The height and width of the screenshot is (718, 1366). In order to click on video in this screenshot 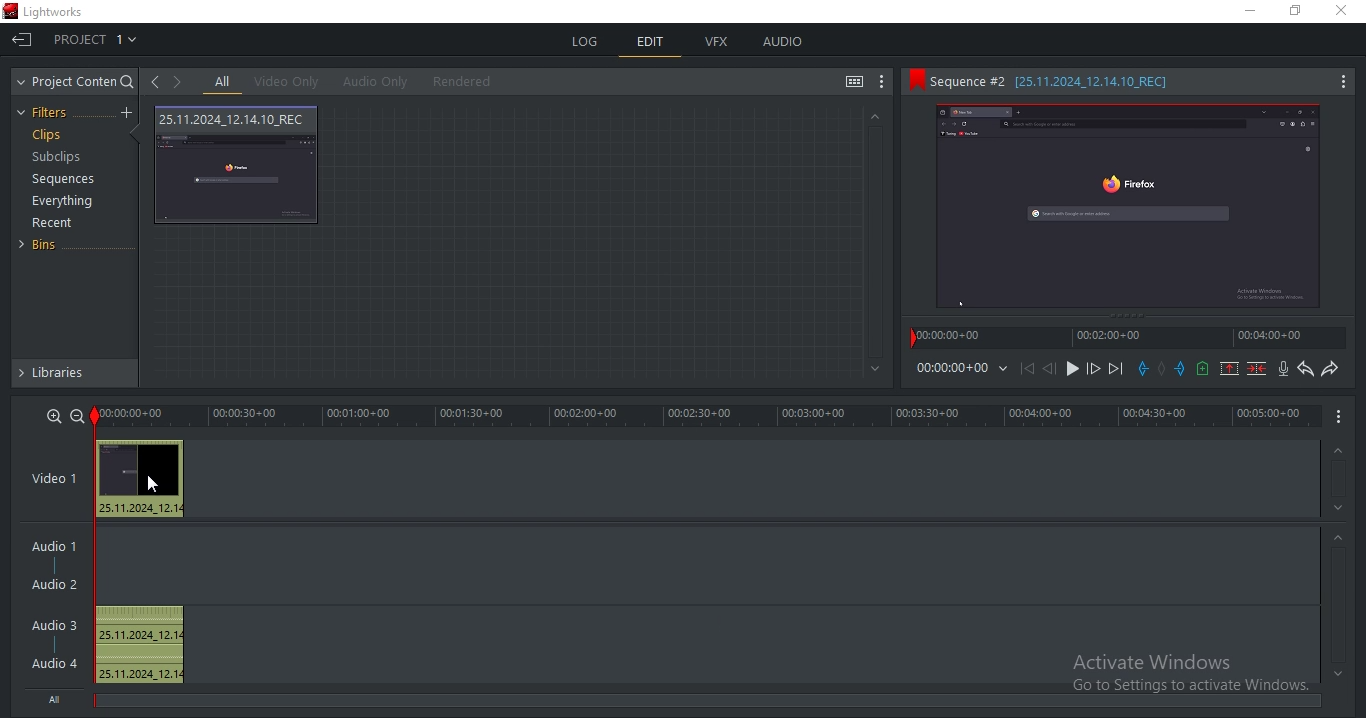, I will do `click(62, 480)`.